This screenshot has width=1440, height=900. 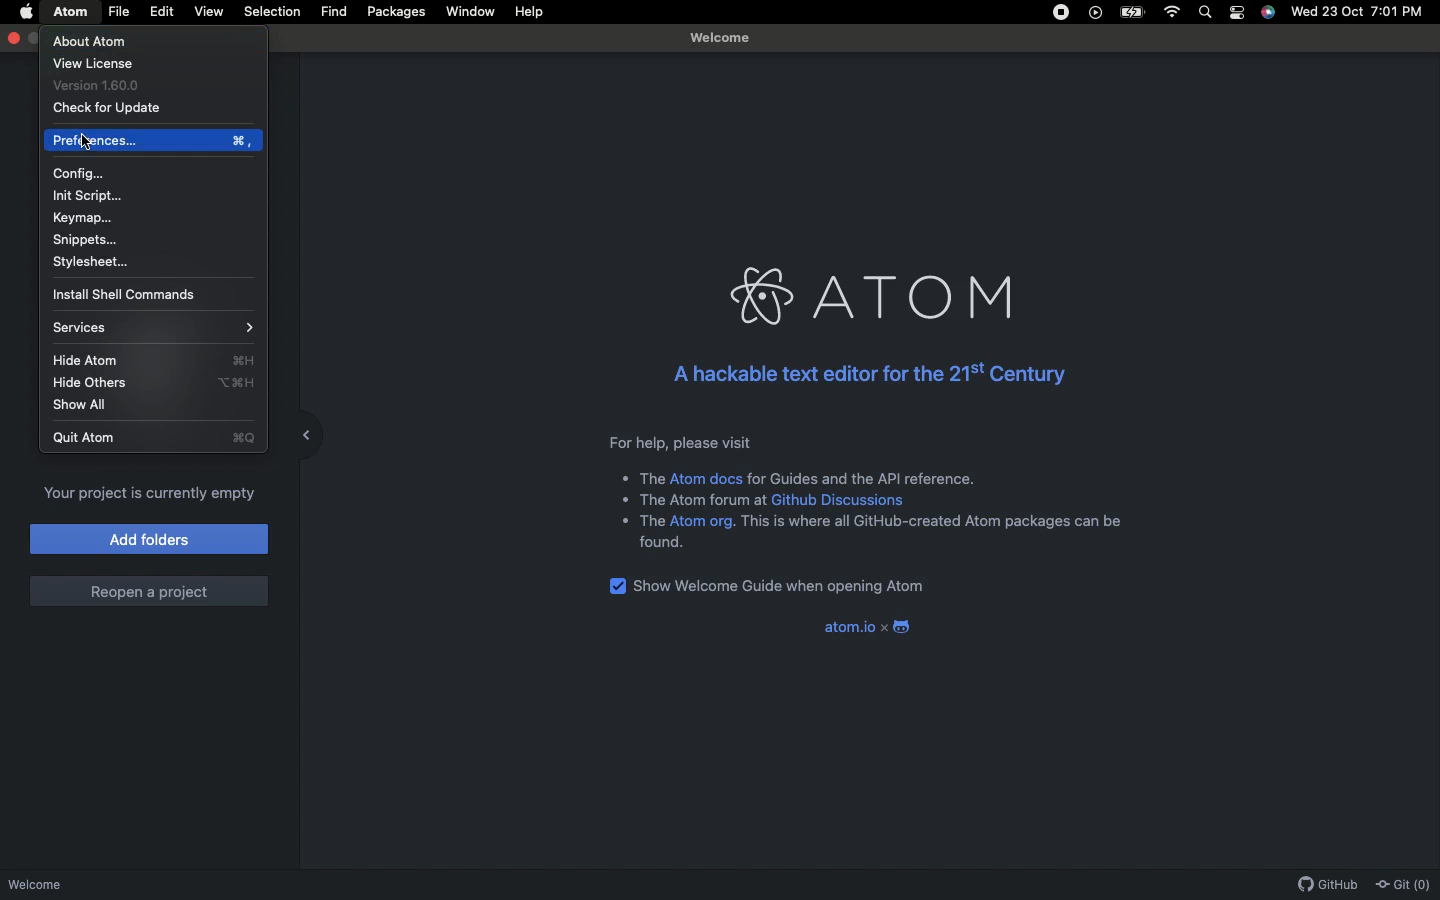 I want to click on Charge, so click(x=1132, y=13).